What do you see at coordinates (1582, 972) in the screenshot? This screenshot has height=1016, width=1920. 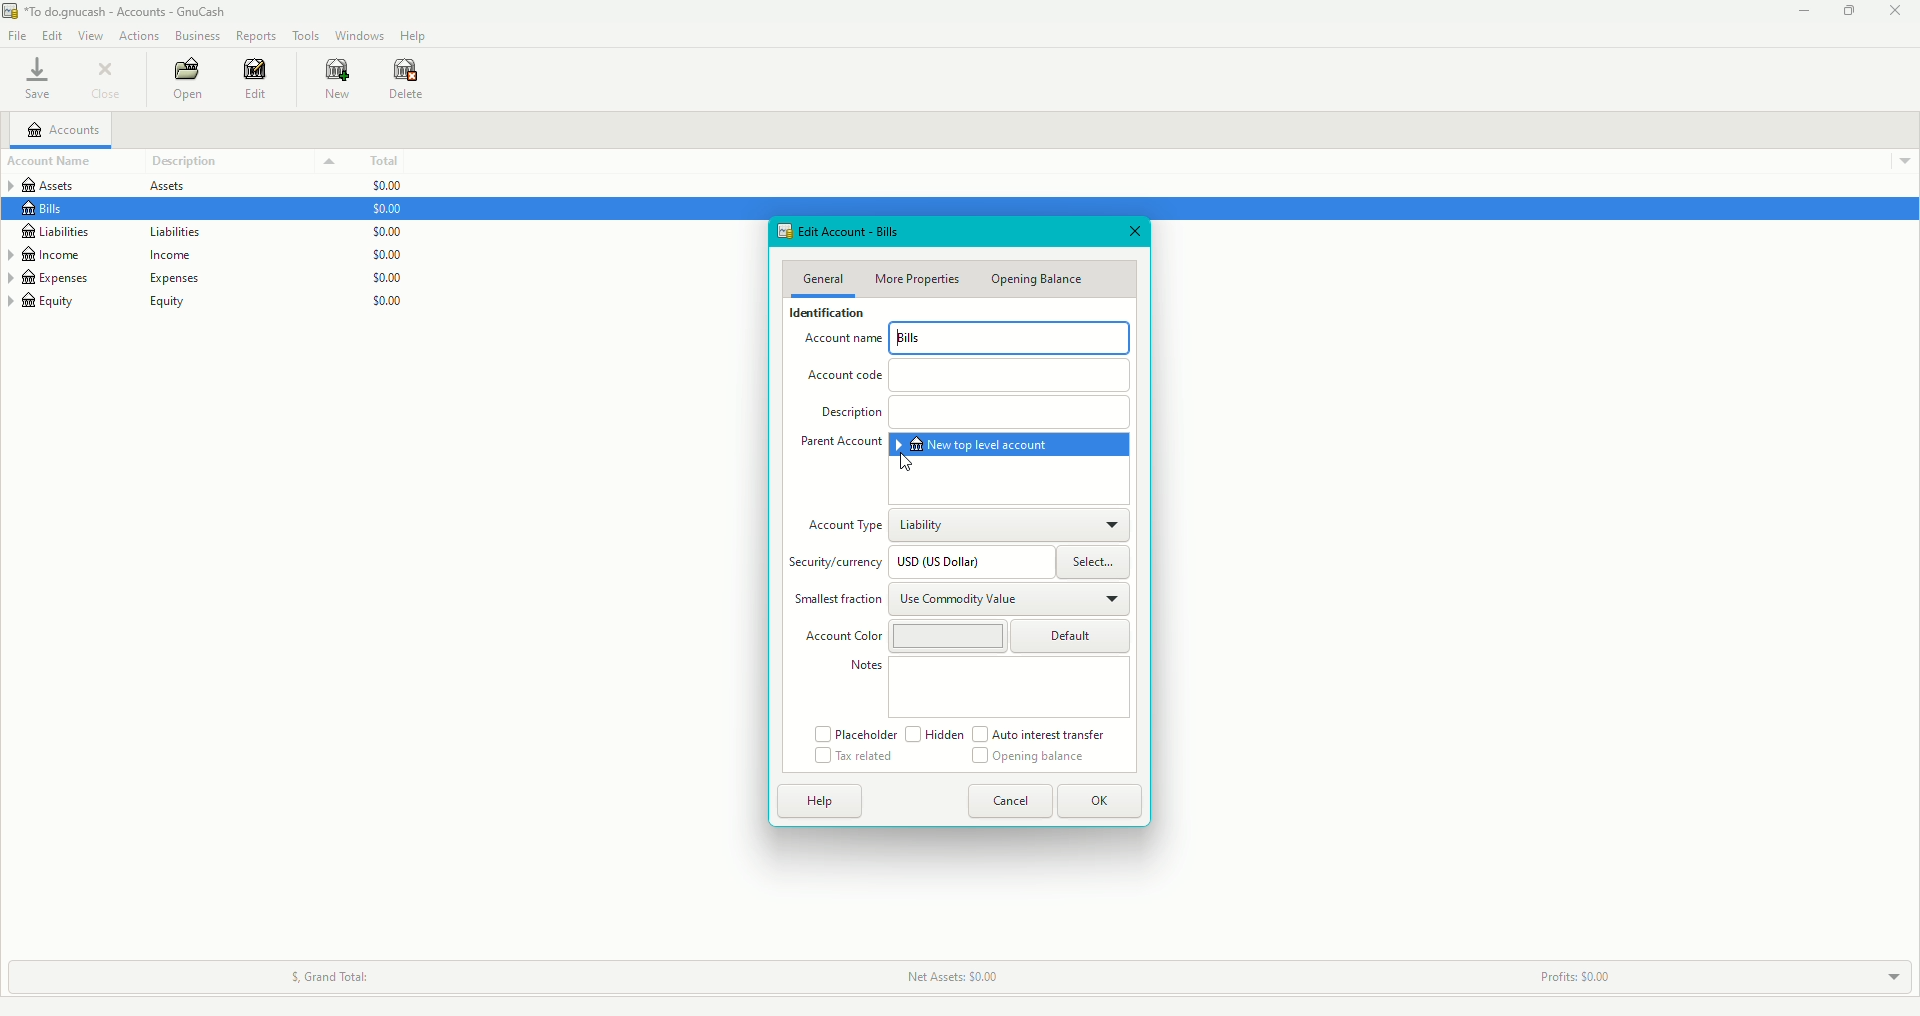 I see `Profits` at bounding box center [1582, 972].